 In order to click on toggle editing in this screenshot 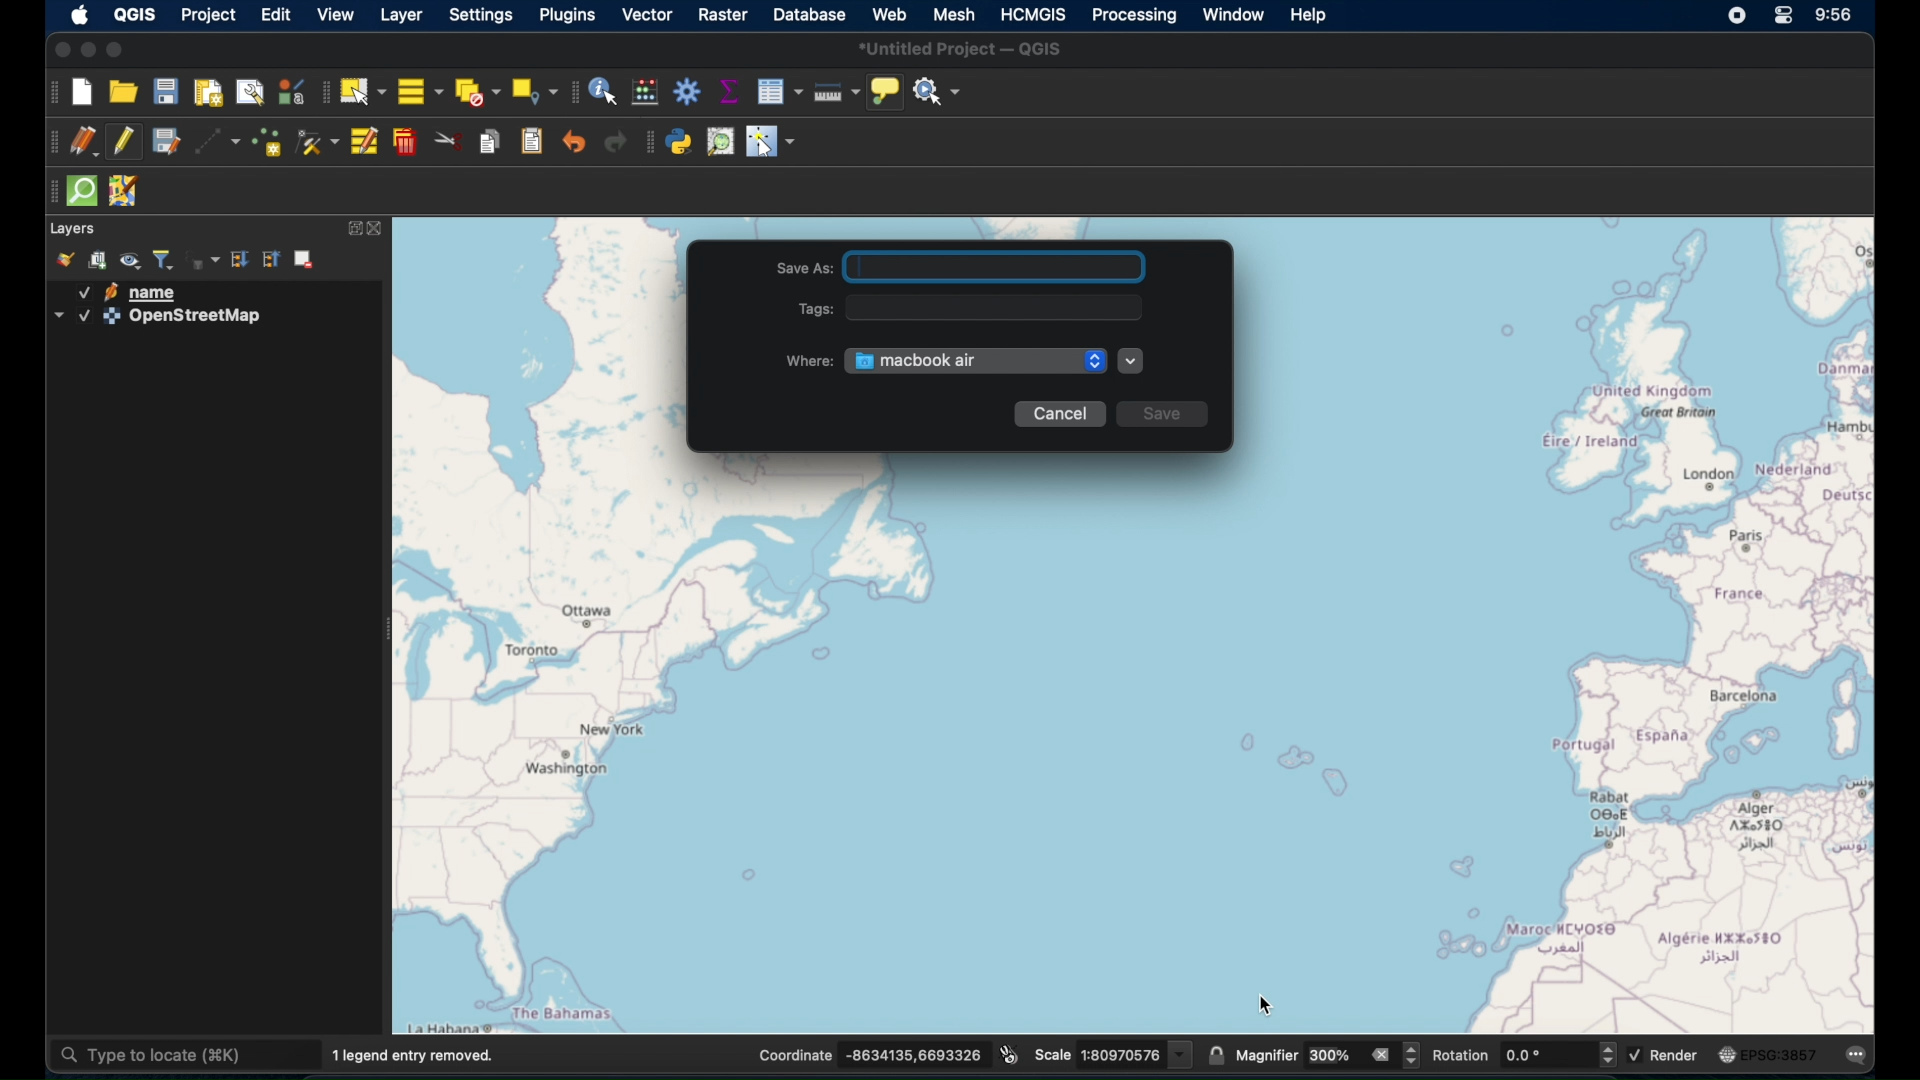, I will do `click(122, 143)`.